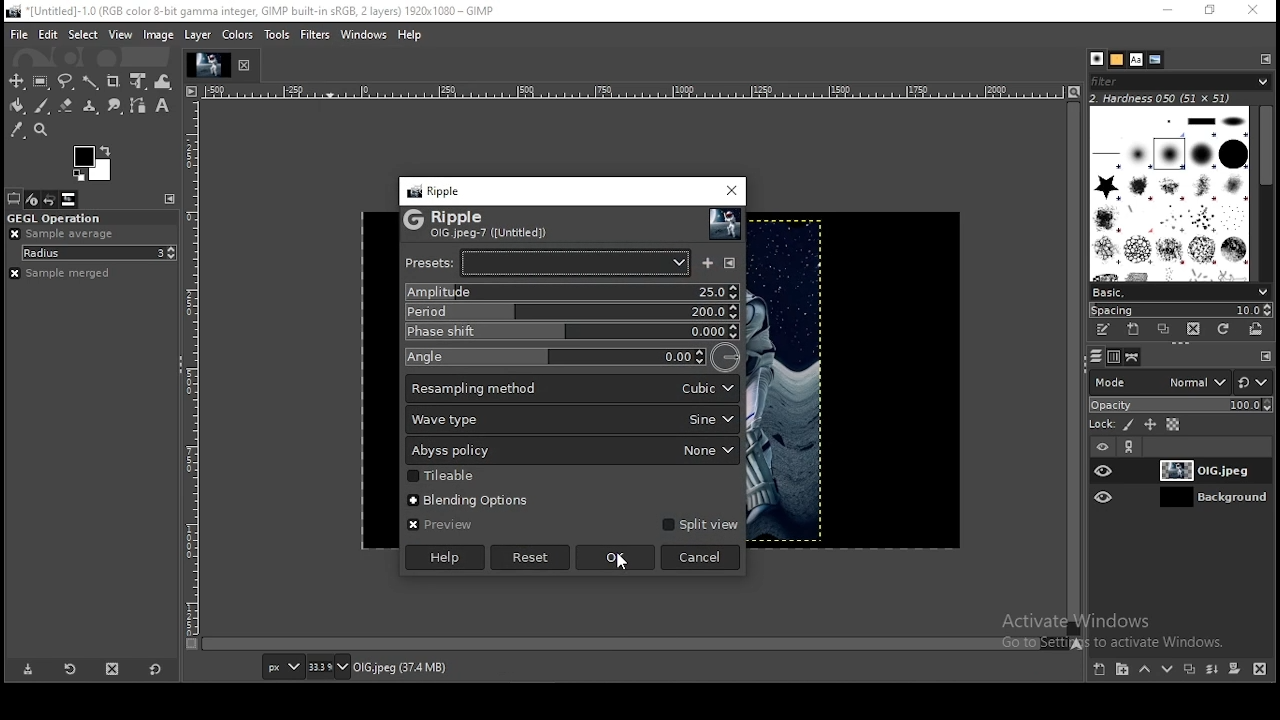 The width and height of the screenshot is (1280, 720). What do you see at coordinates (170, 199) in the screenshot?
I see `configure this tab` at bounding box center [170, 199].